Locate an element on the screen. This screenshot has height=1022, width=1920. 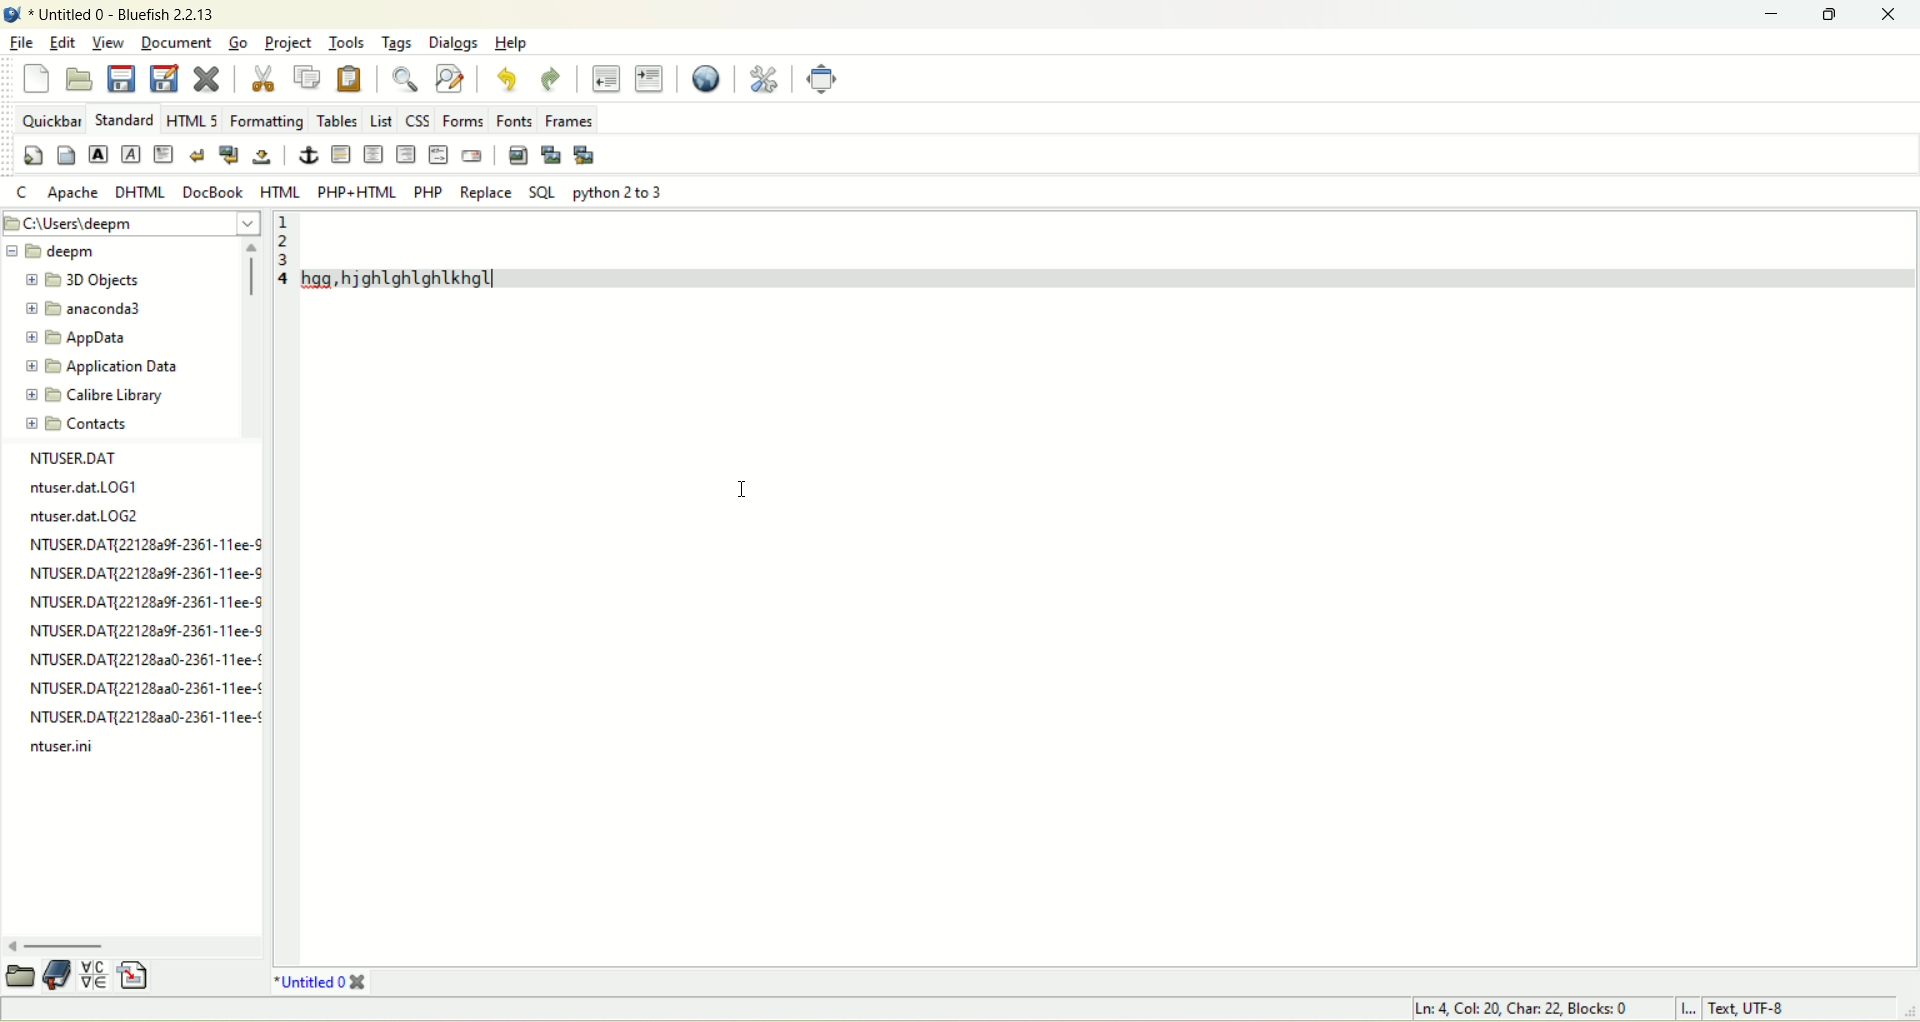
document is located at coordinates (173, 40).